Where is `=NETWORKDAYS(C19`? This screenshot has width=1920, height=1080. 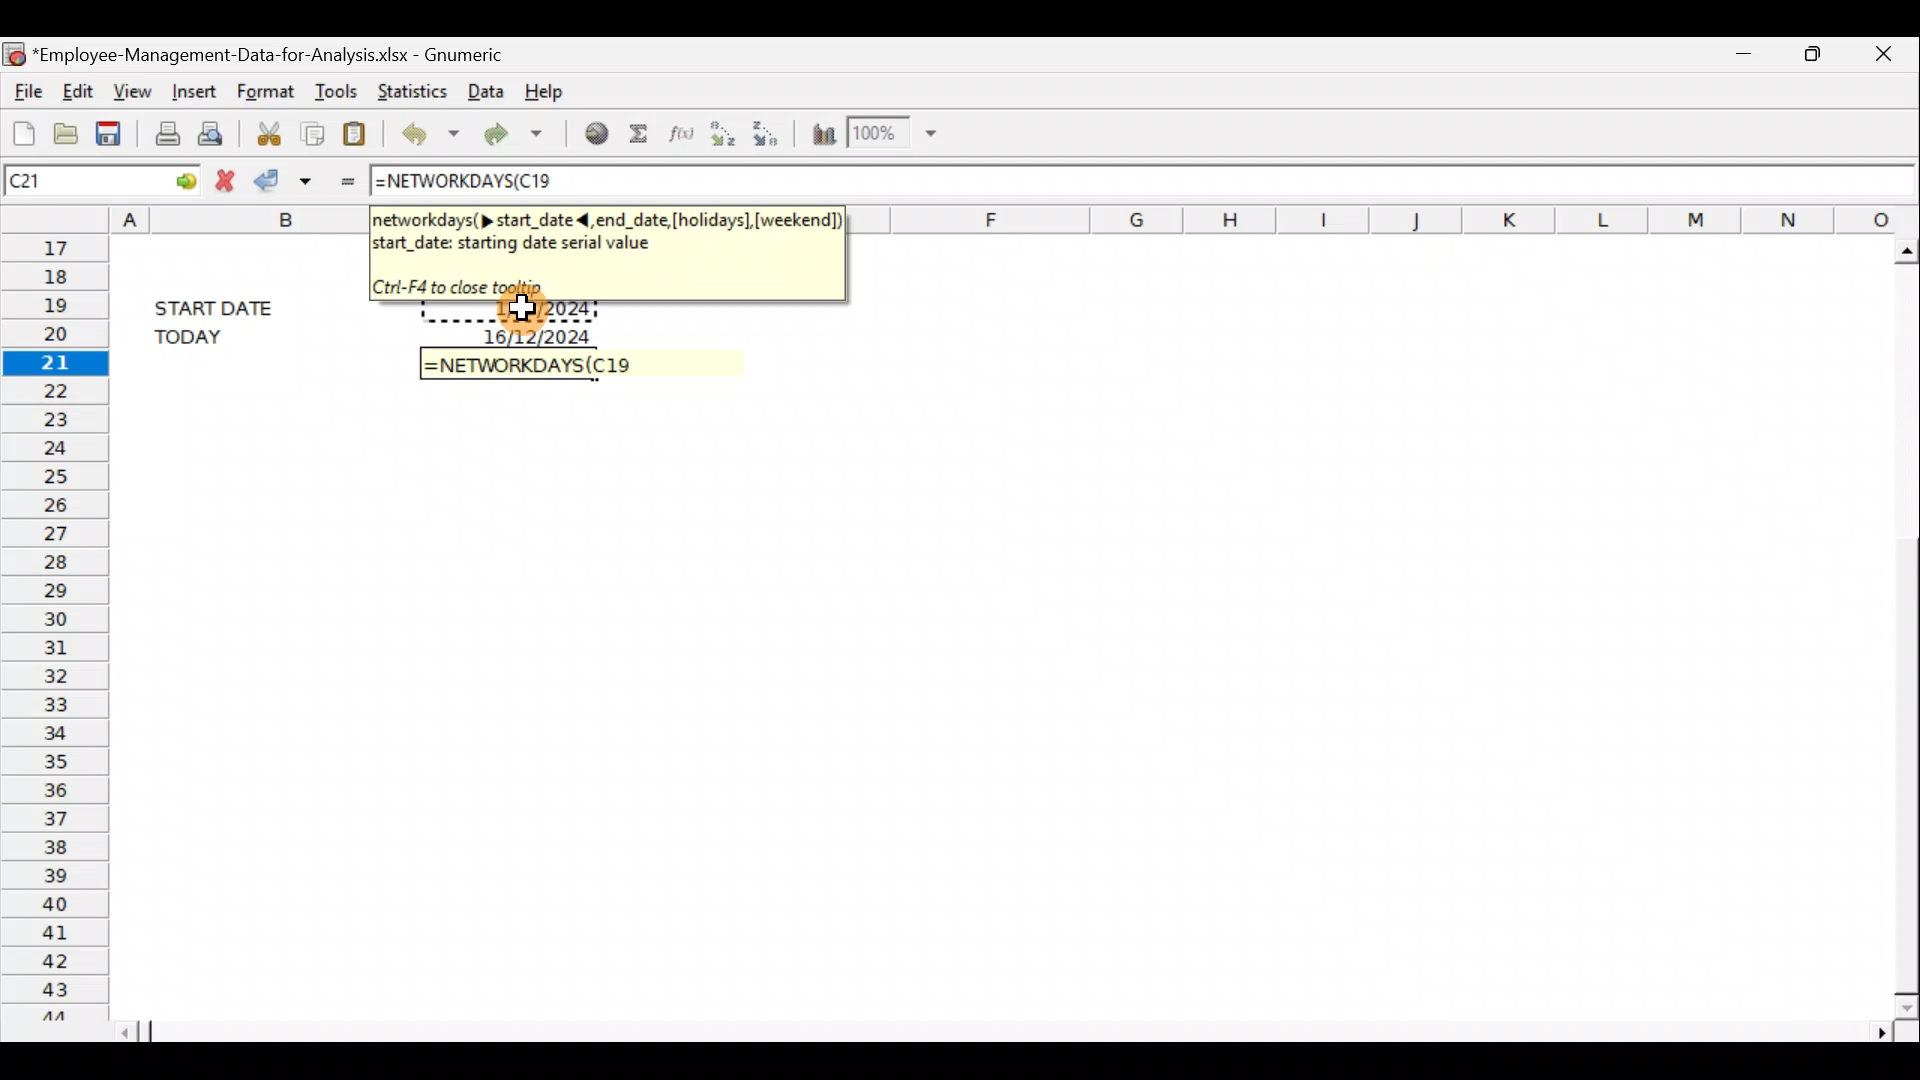 =NETWORKDAYS(C19 is located at coordinates (463, 183).